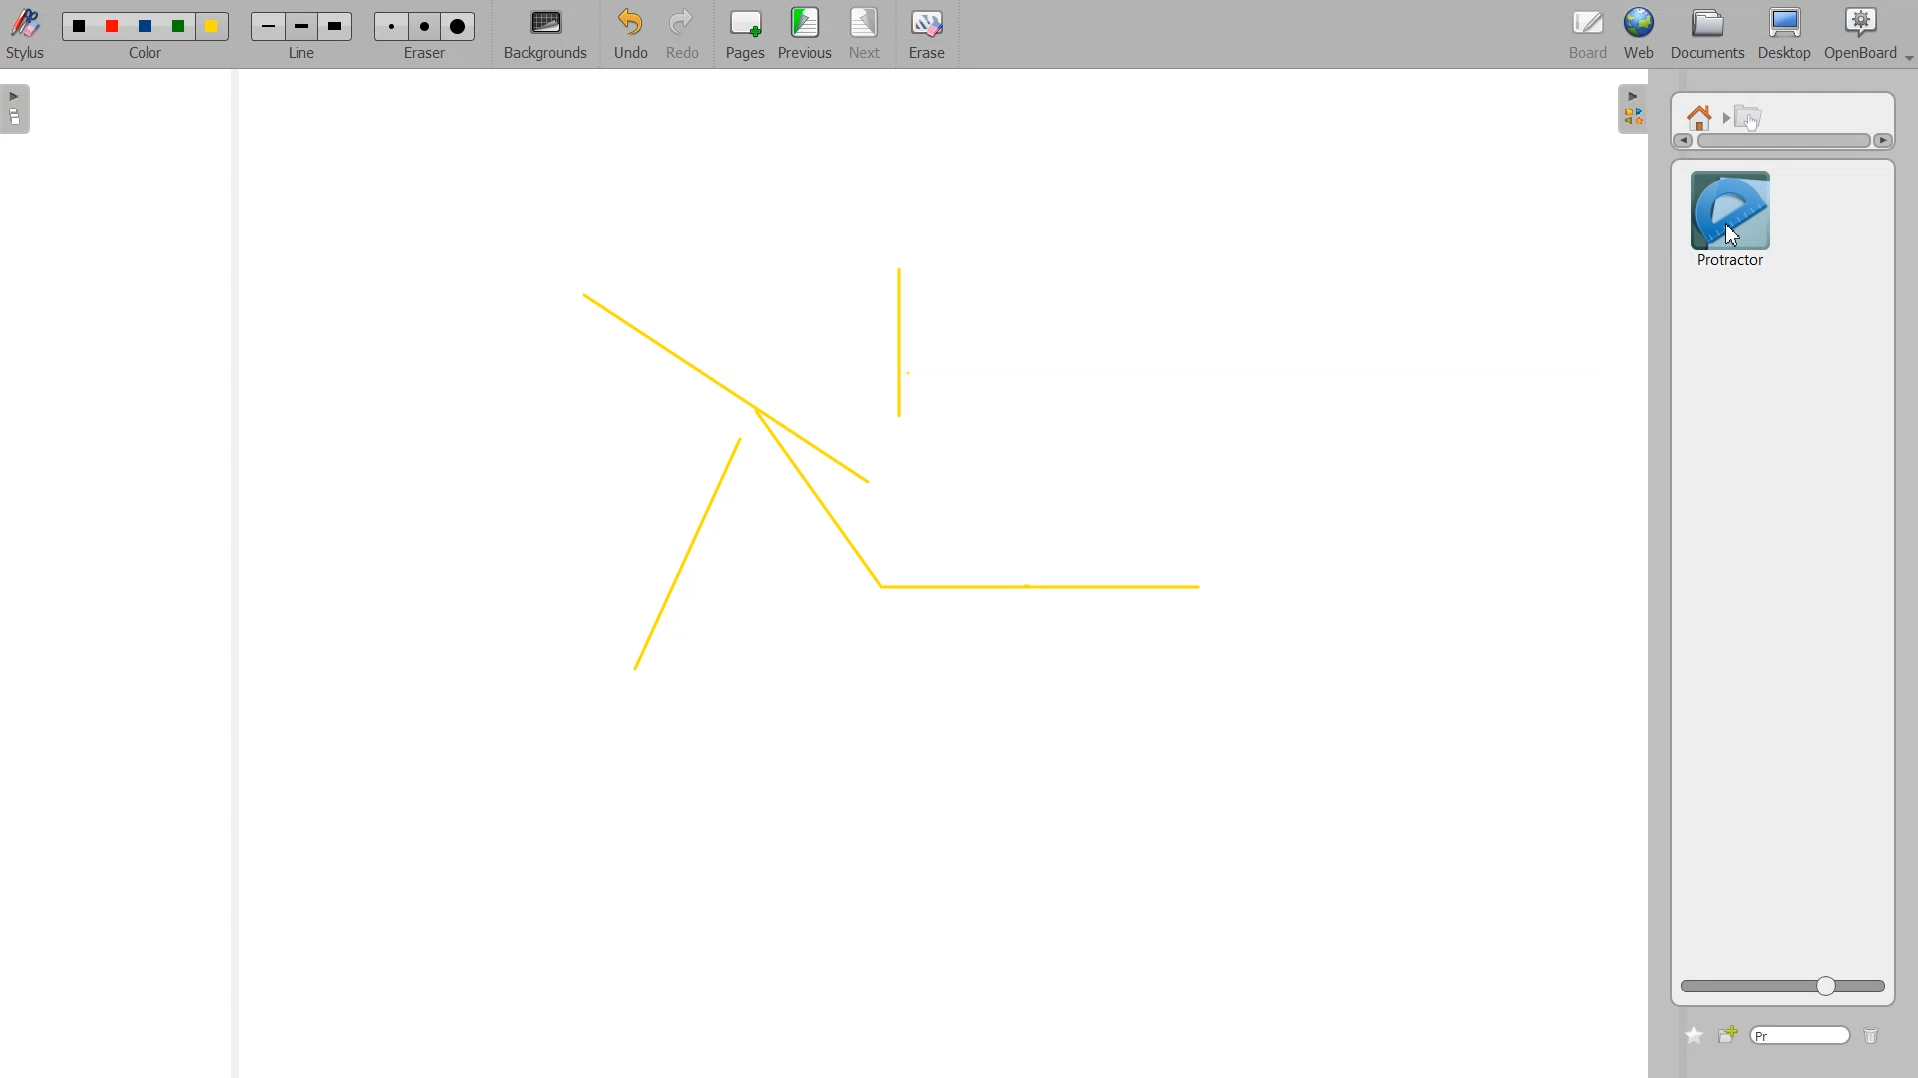  I want to click on Documents, so click(1705, 36).